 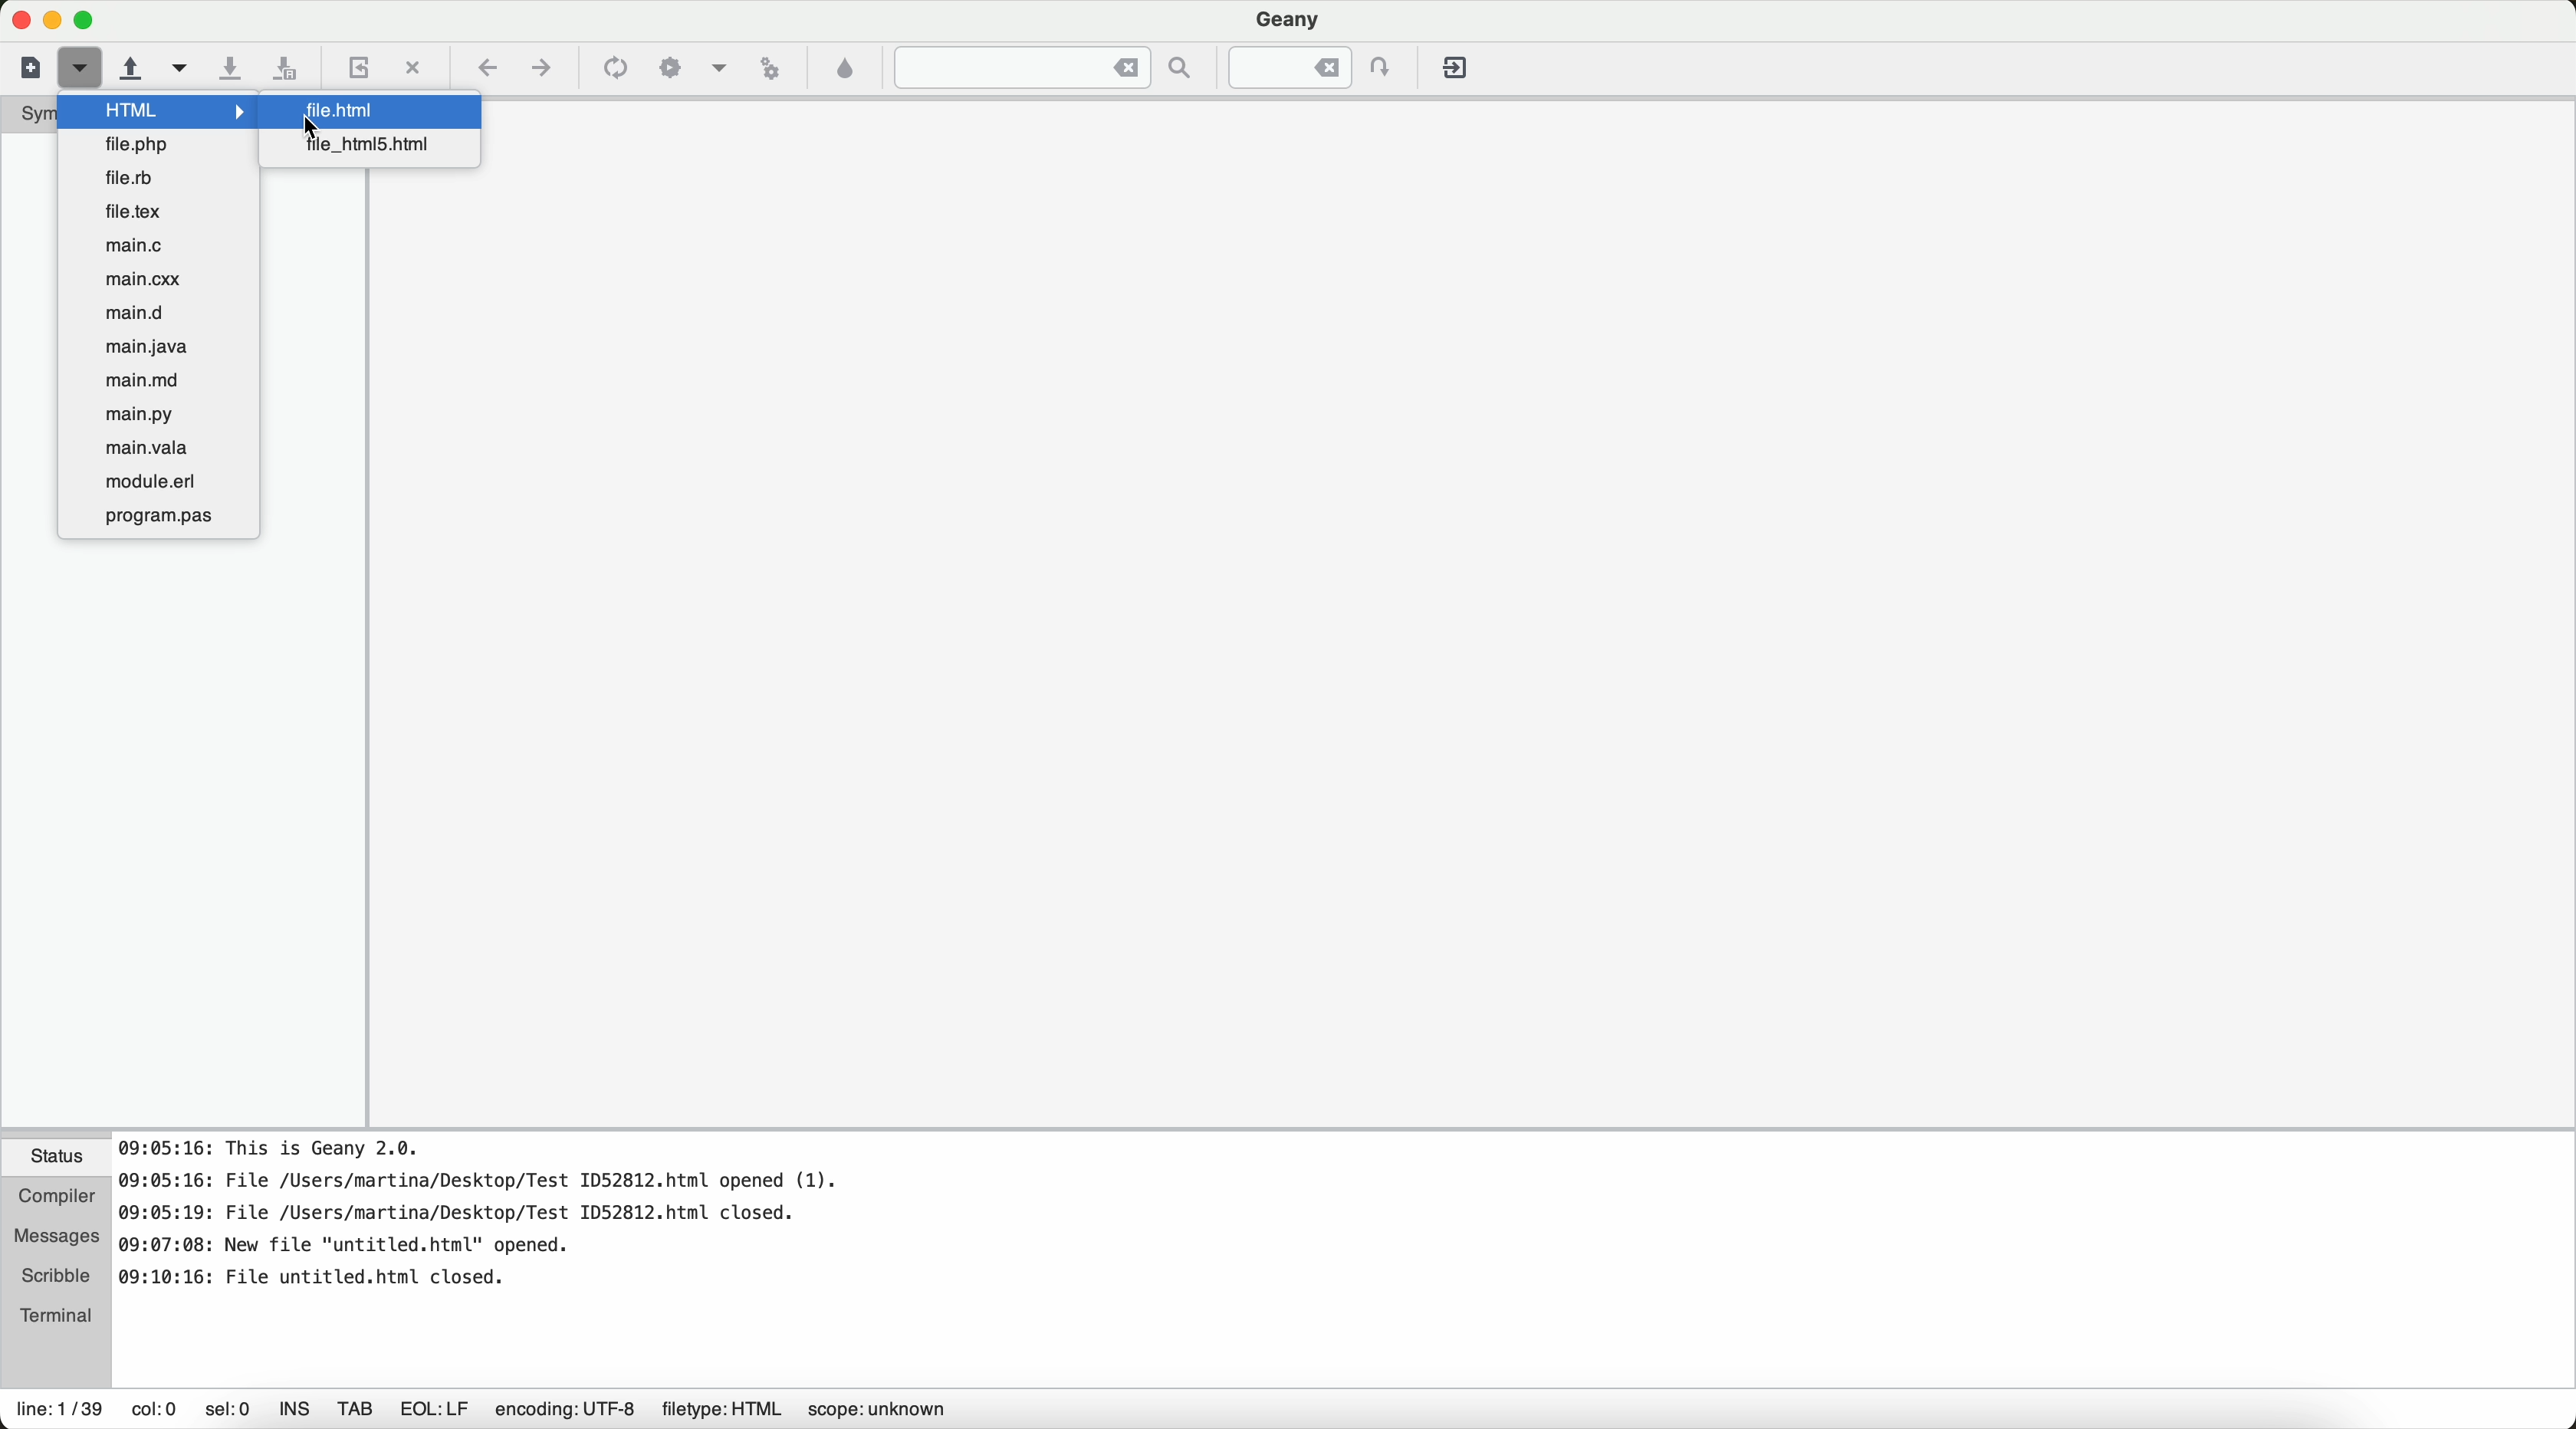 What do you see at coordinates (157, 447) in the screenshot?
I see `main.vala` at bounding box center [157, 447].